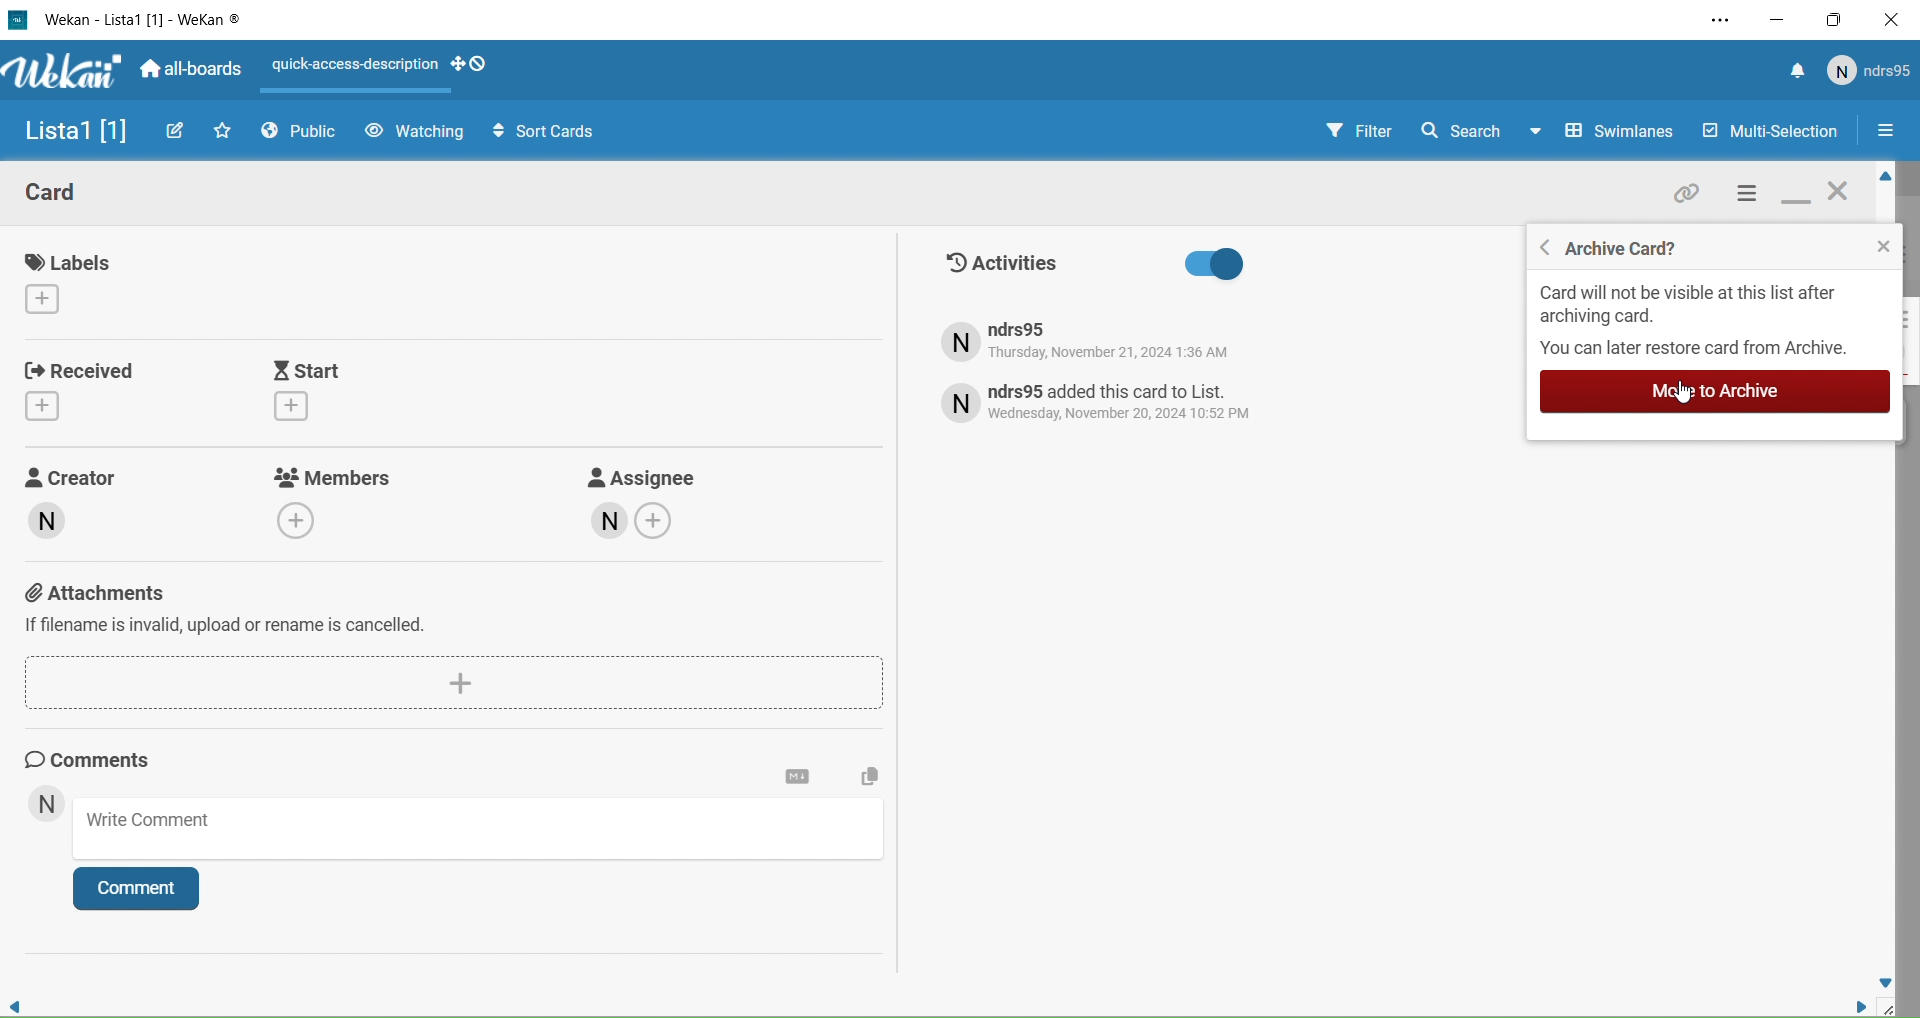 The height and width of the screenshot is (1018, 1920). What do you see at coordinates (302, 134) in the screenshot?
I see `Public` at bounding box center [302, 134].